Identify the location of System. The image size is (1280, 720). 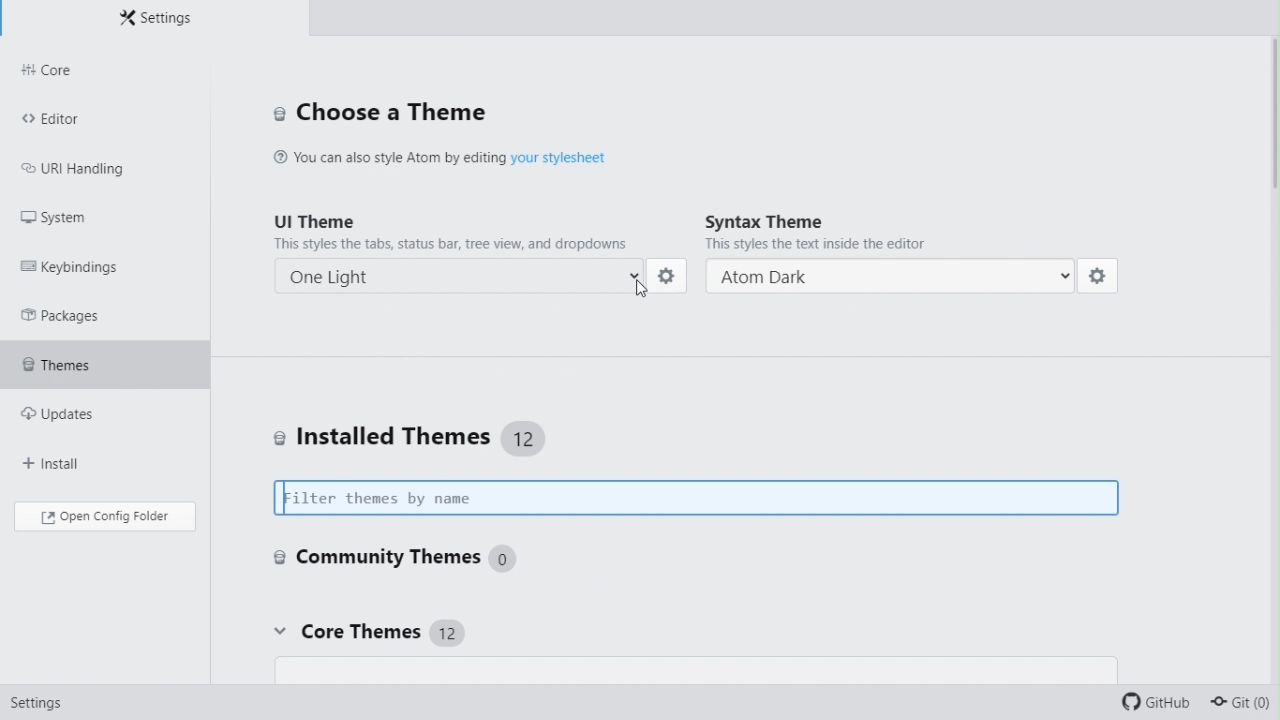
(66, 218).